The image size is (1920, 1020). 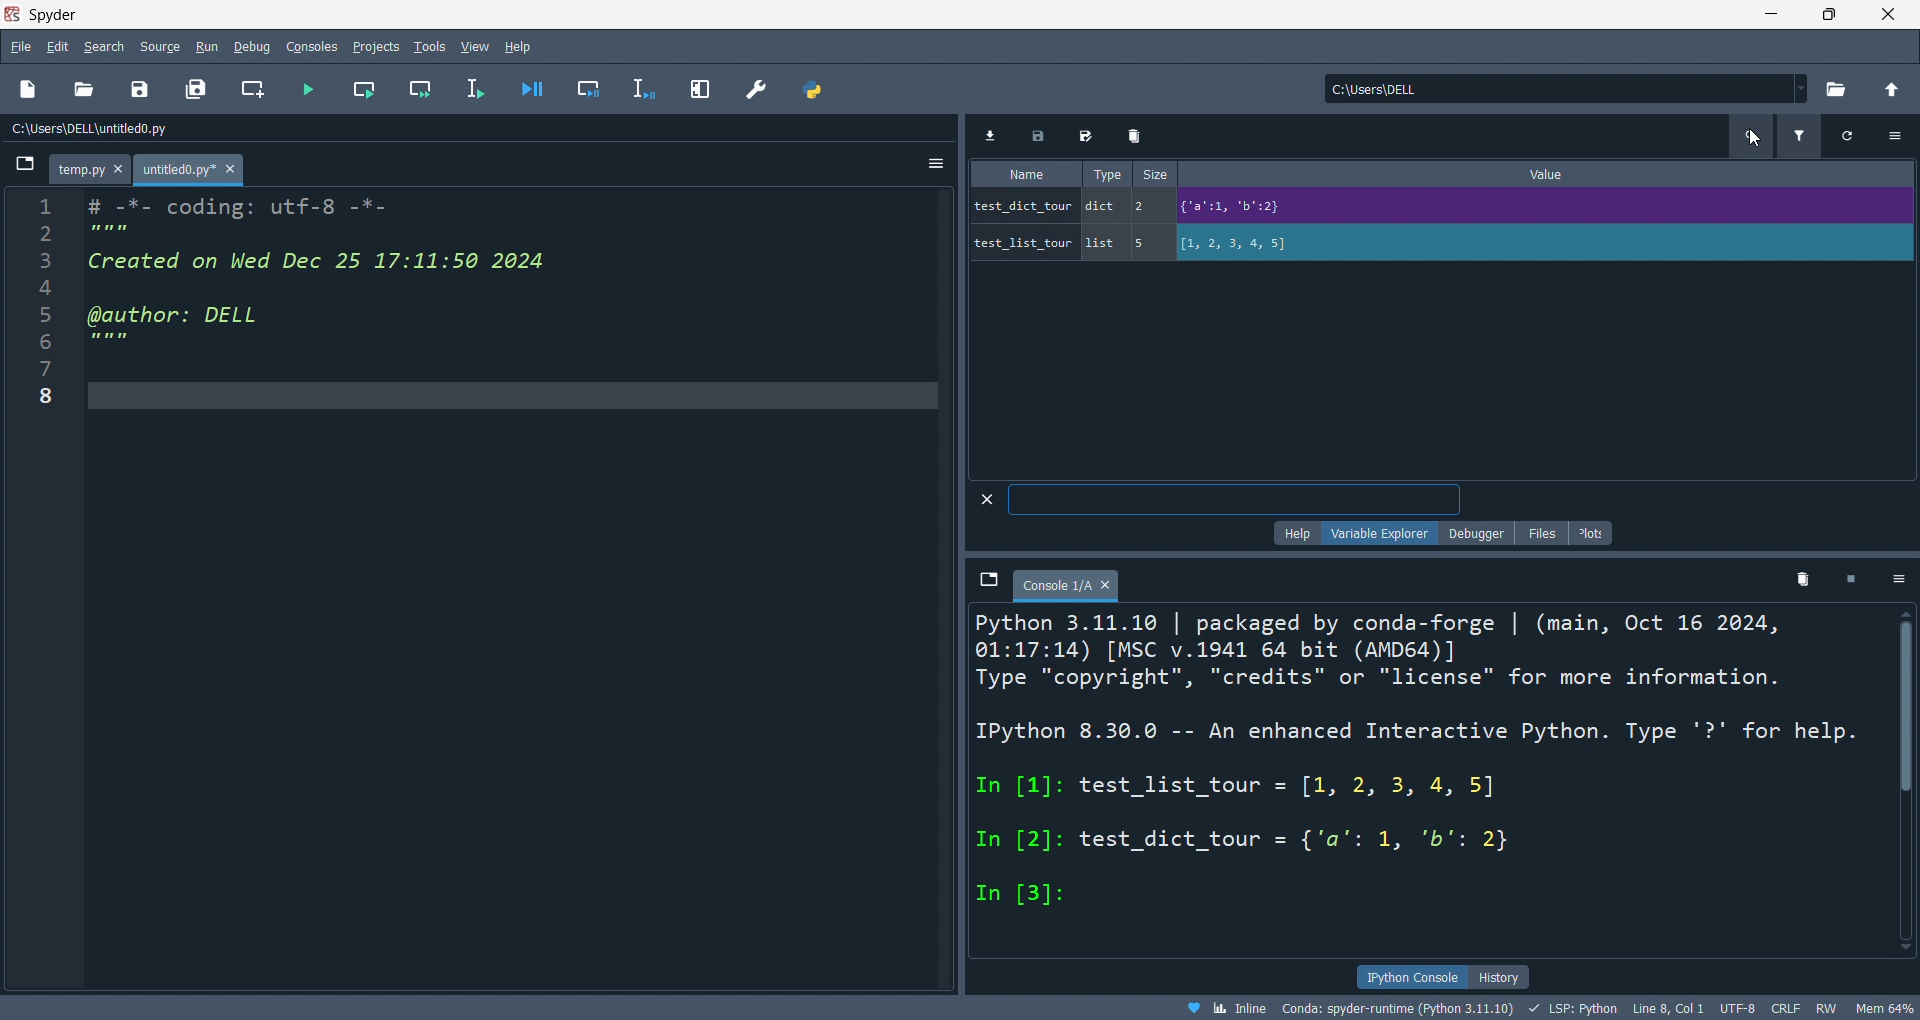 What do you see at coordinates (44, 594) in the screenshot?
I see `line number` at bounding box center [44, 594].